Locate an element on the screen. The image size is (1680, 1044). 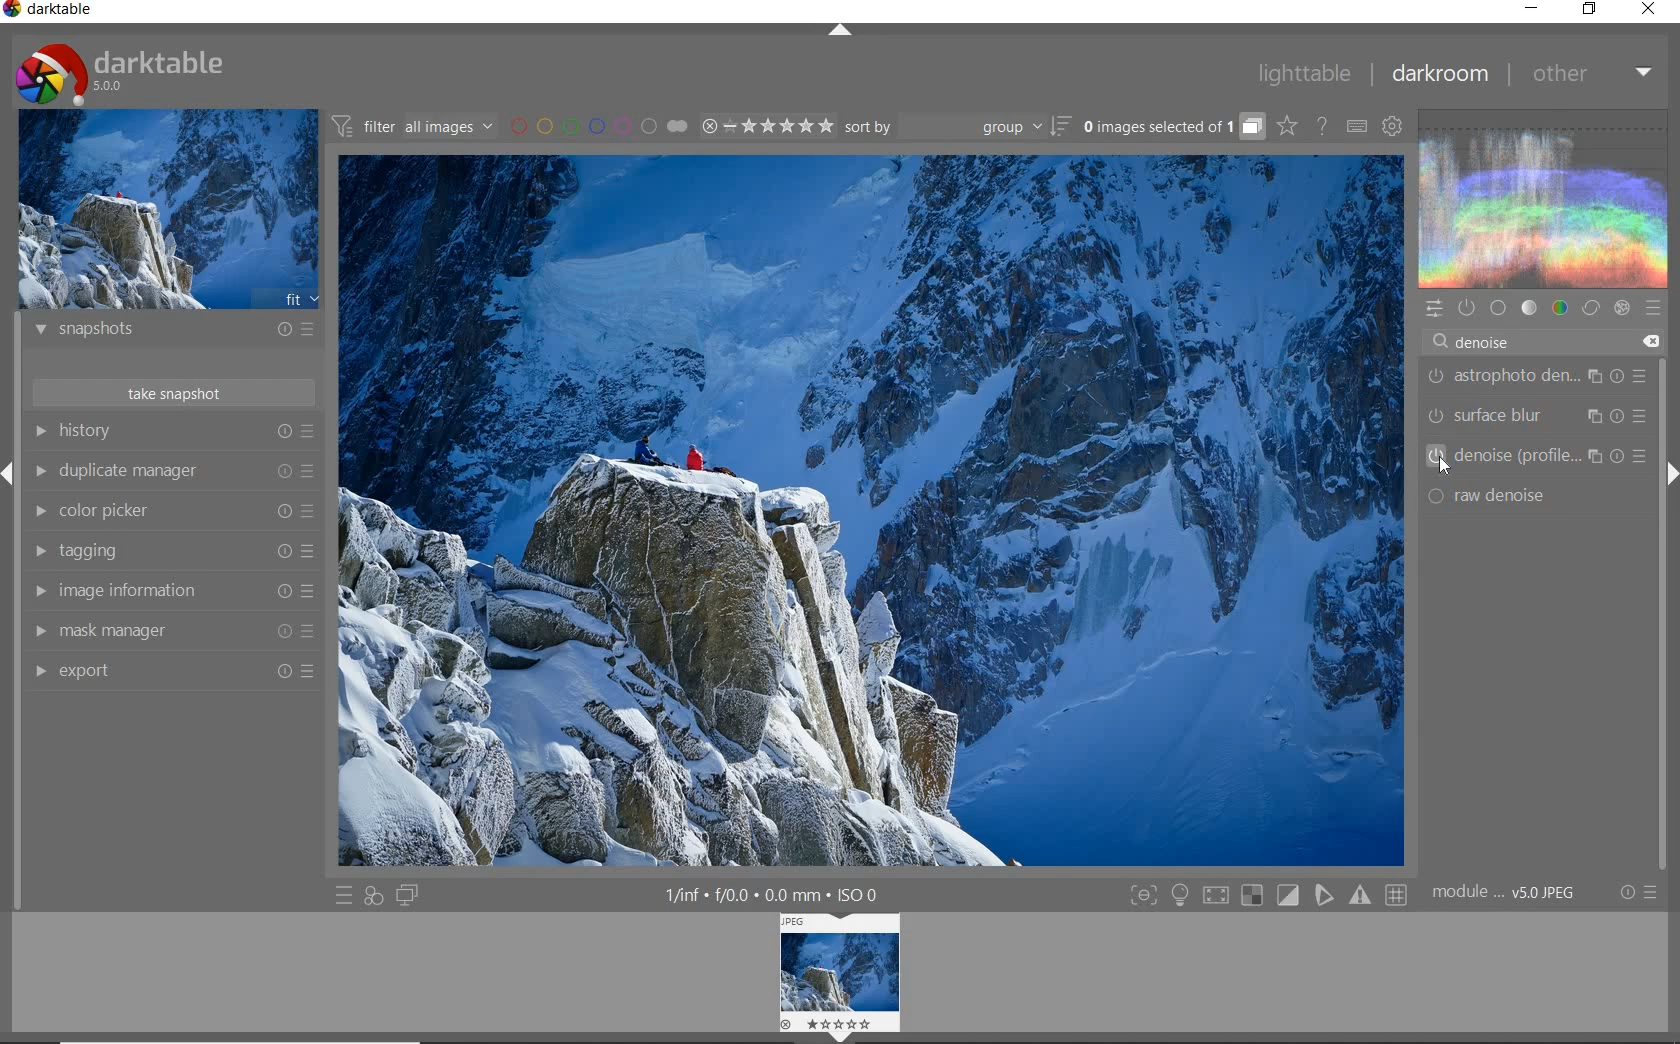
astrophoto density is located at coordinates (1537, 380).